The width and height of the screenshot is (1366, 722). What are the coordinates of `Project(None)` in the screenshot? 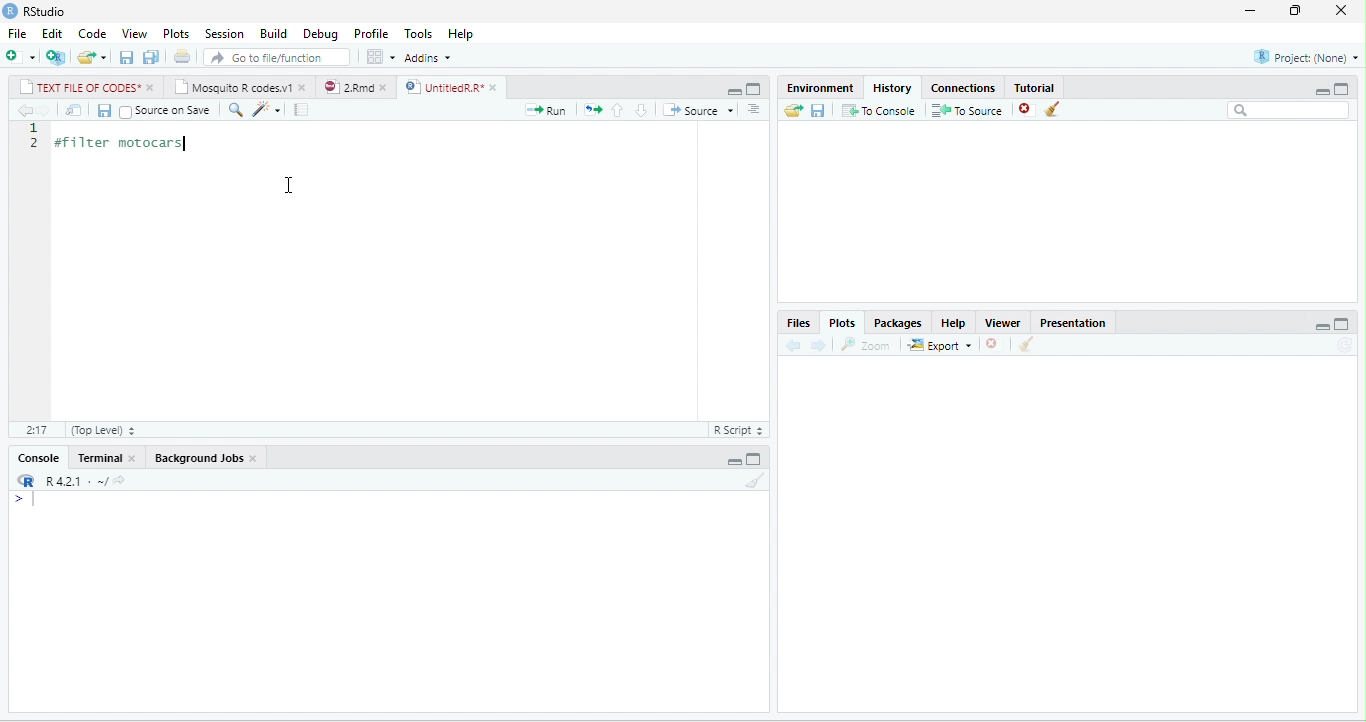 It's located at (1307, 57).